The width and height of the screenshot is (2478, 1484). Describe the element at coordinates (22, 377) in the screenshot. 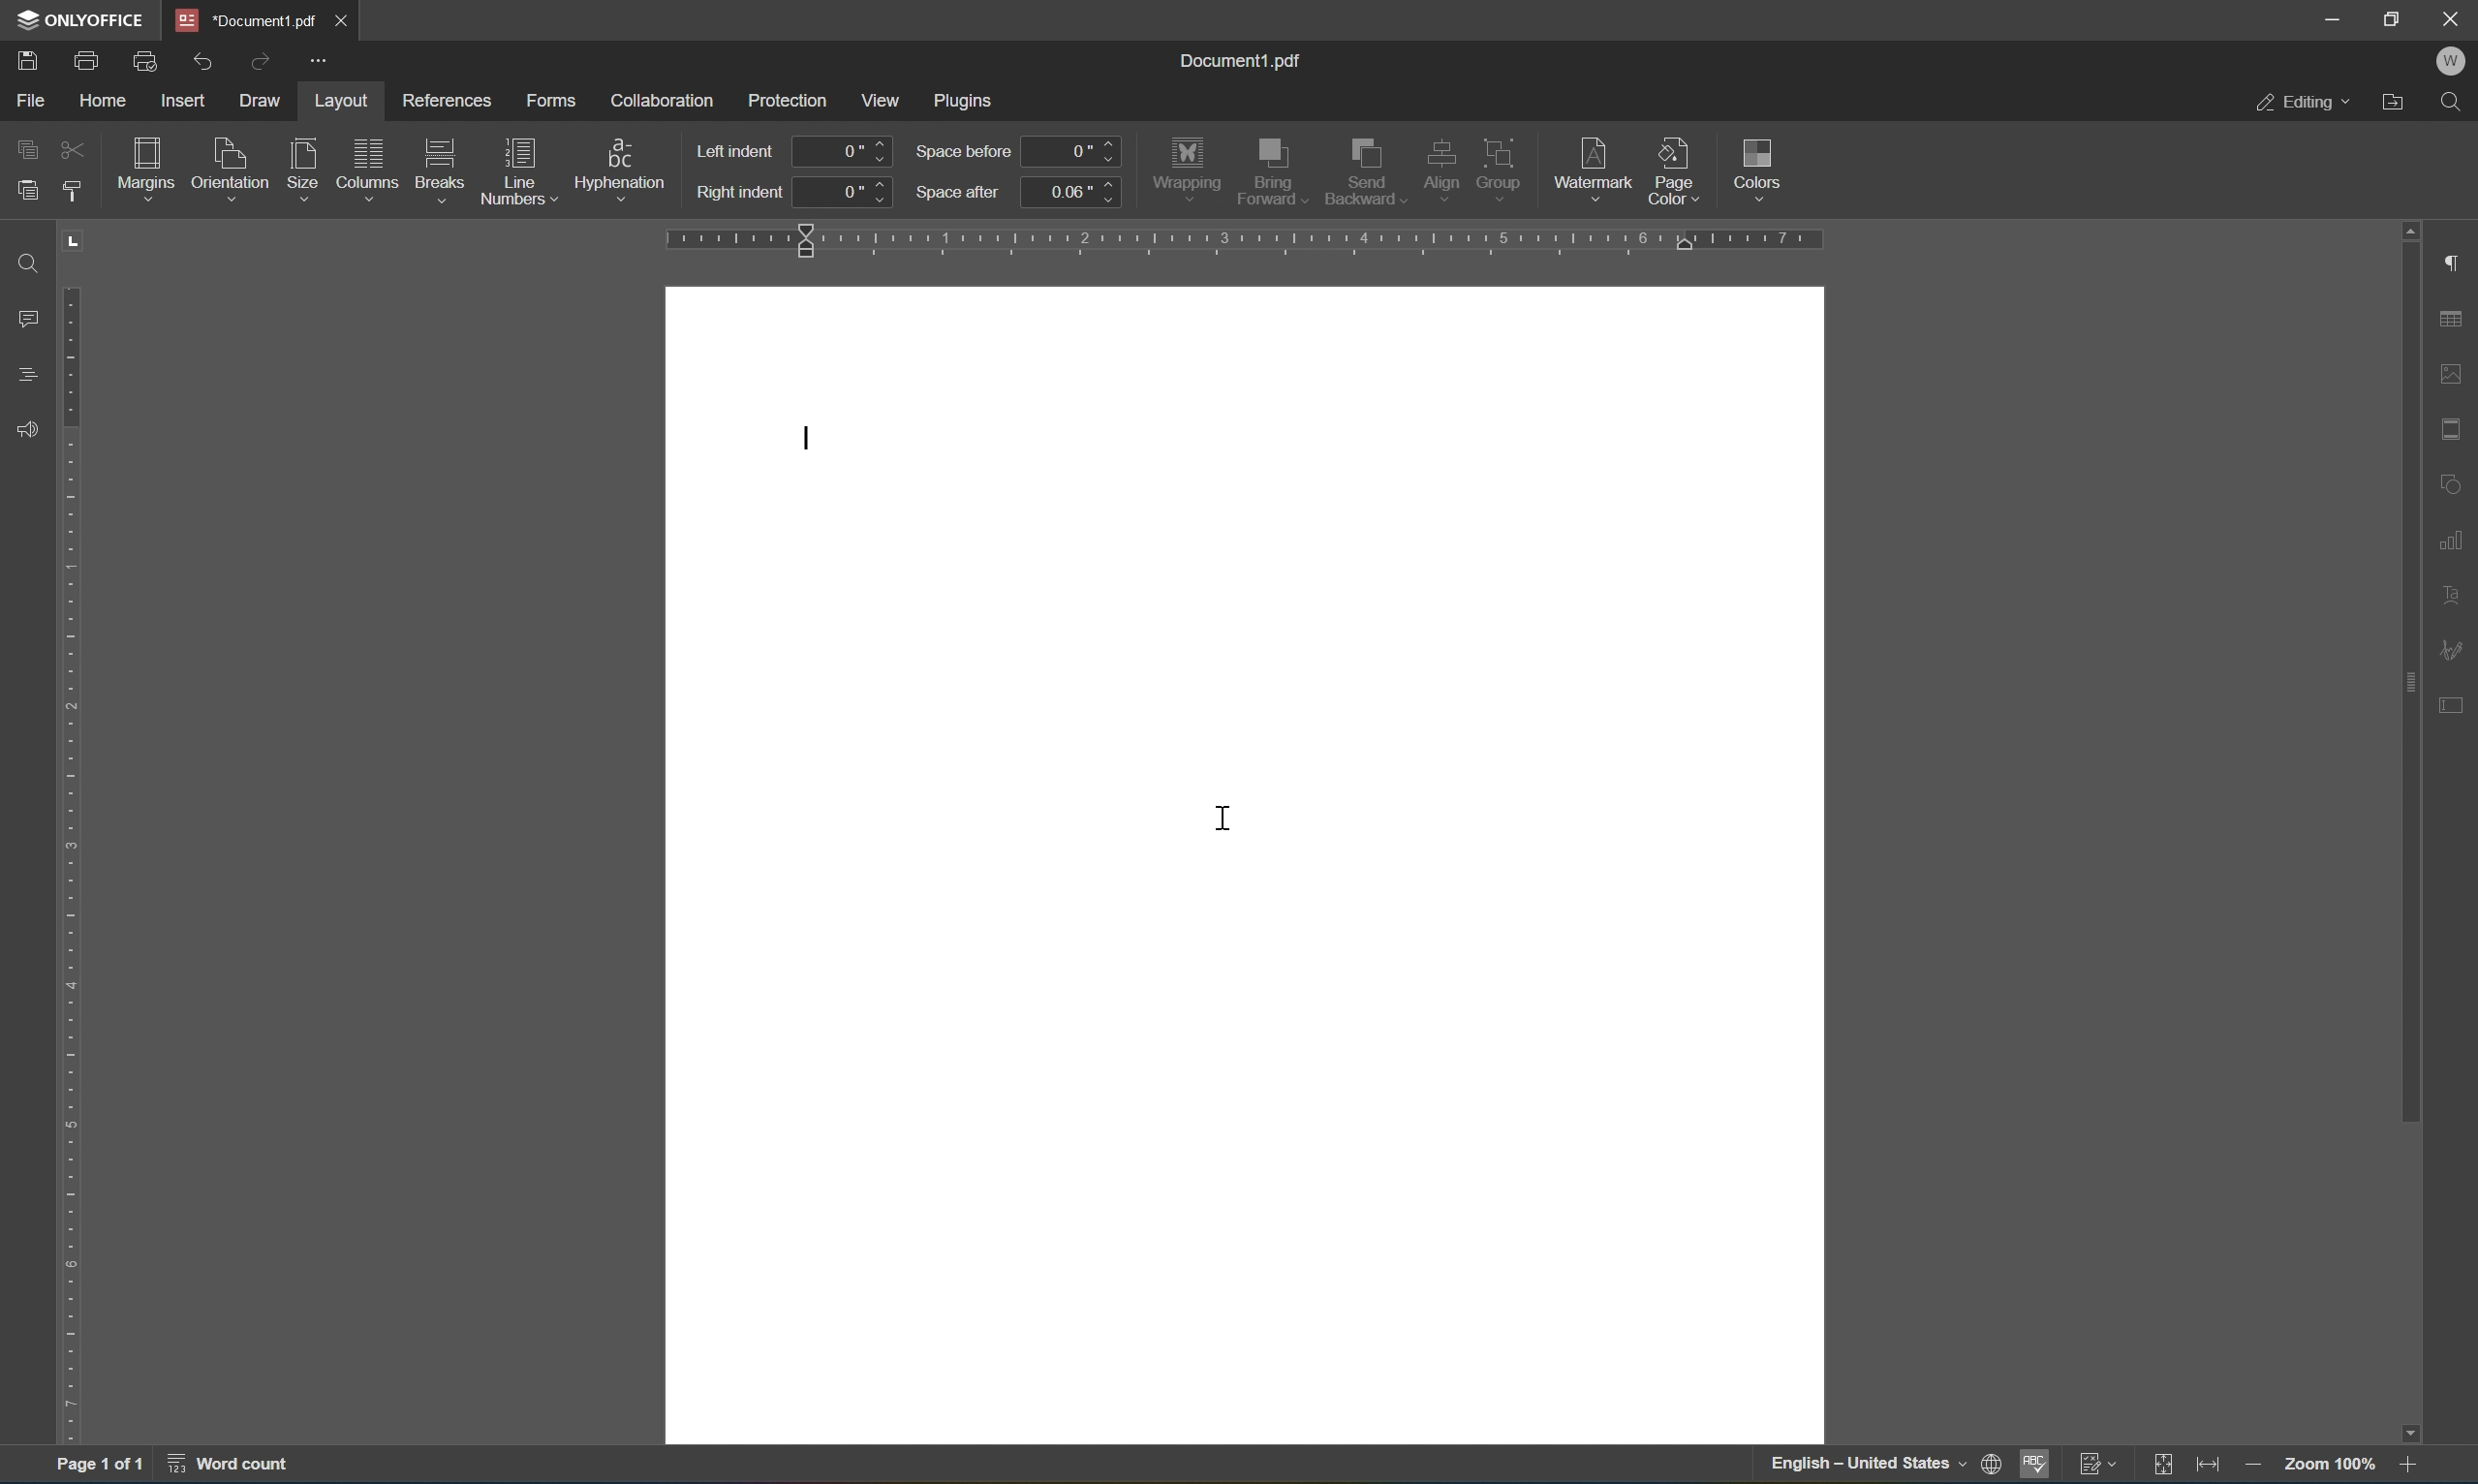

I see `headings` at that location.